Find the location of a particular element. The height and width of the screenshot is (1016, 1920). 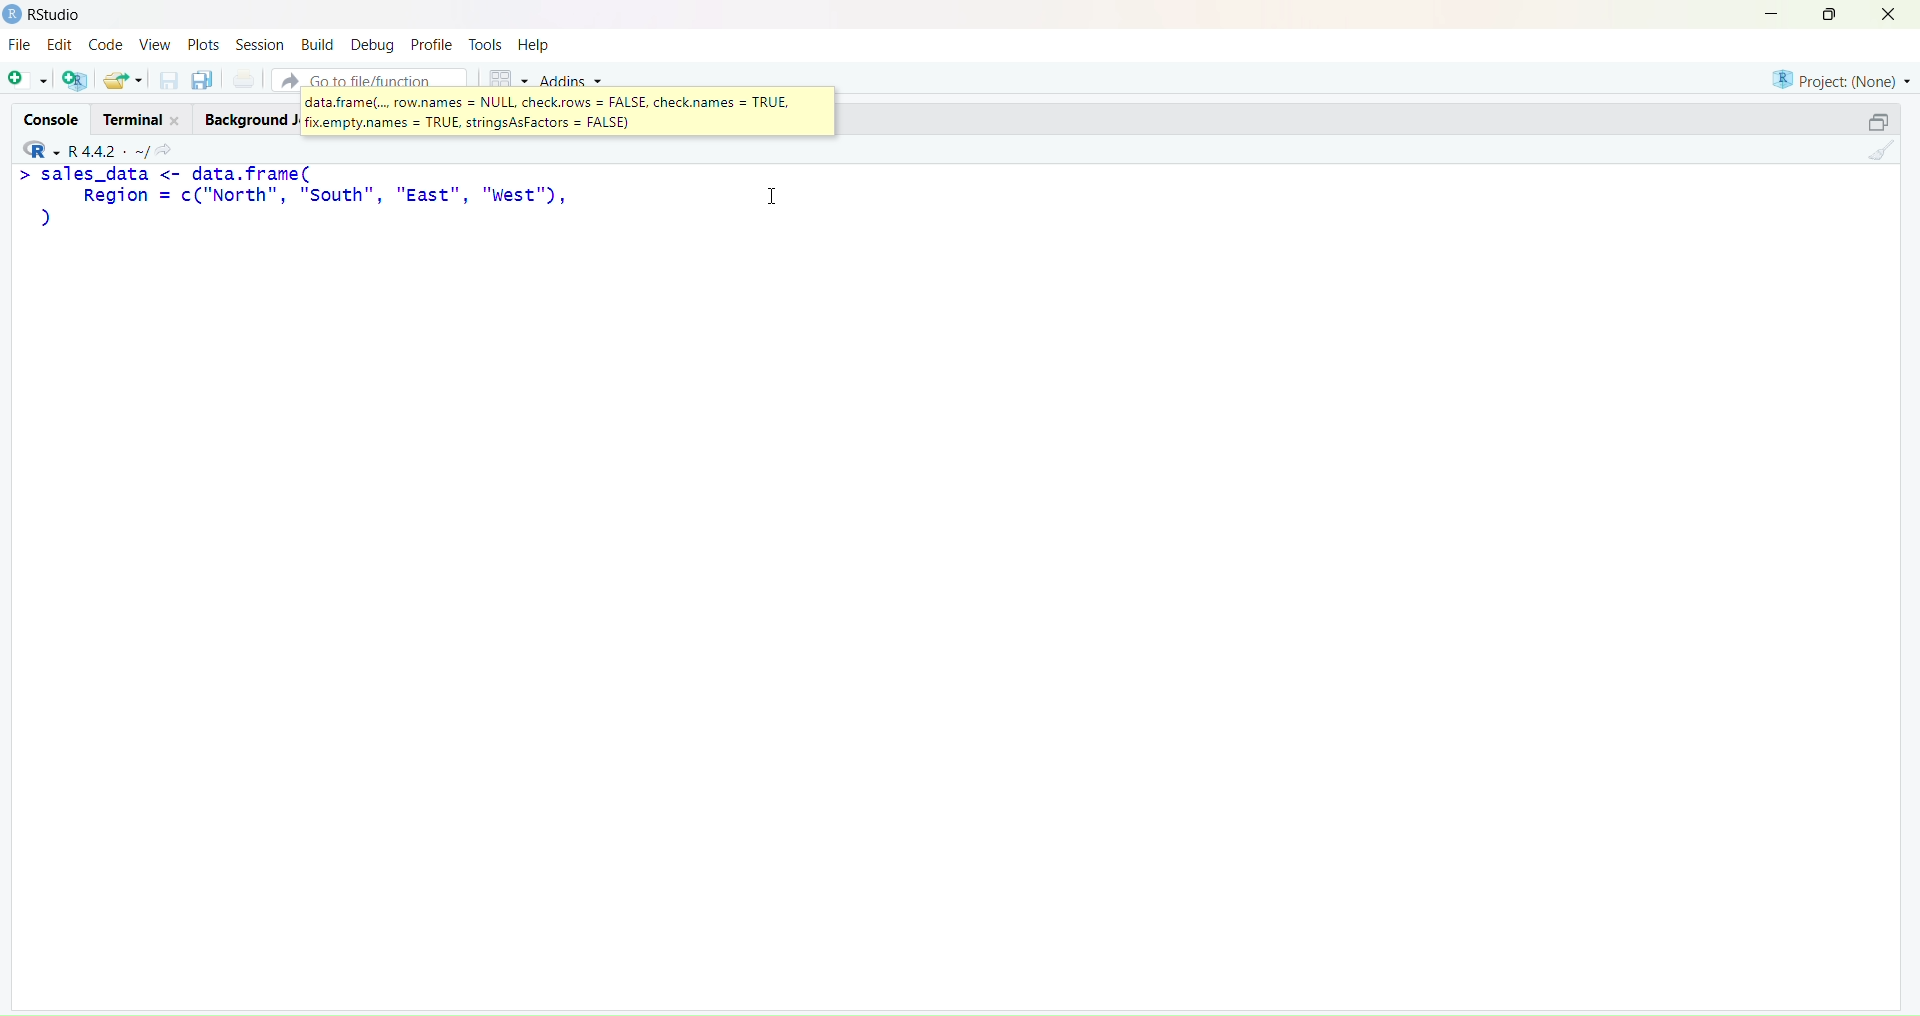

View is located at coordinates (158, 46).